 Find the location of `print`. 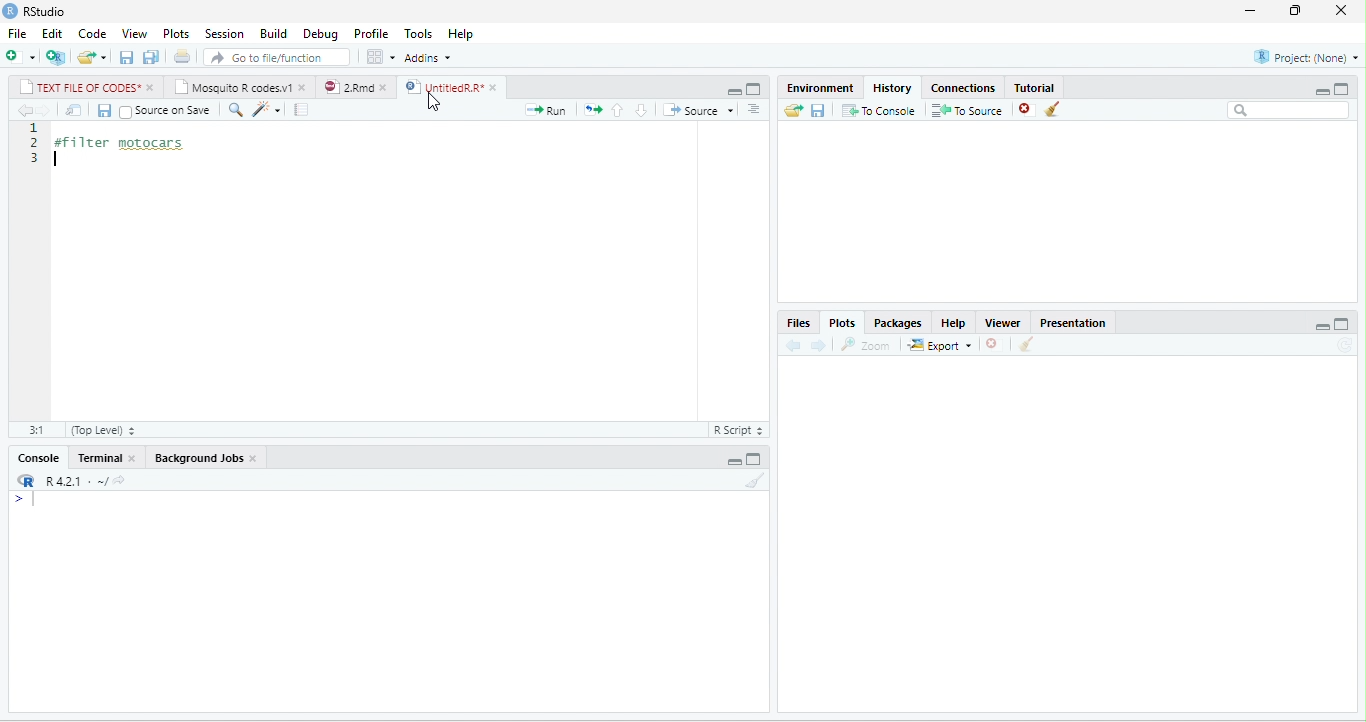

print is located at coordinates (182, 56).